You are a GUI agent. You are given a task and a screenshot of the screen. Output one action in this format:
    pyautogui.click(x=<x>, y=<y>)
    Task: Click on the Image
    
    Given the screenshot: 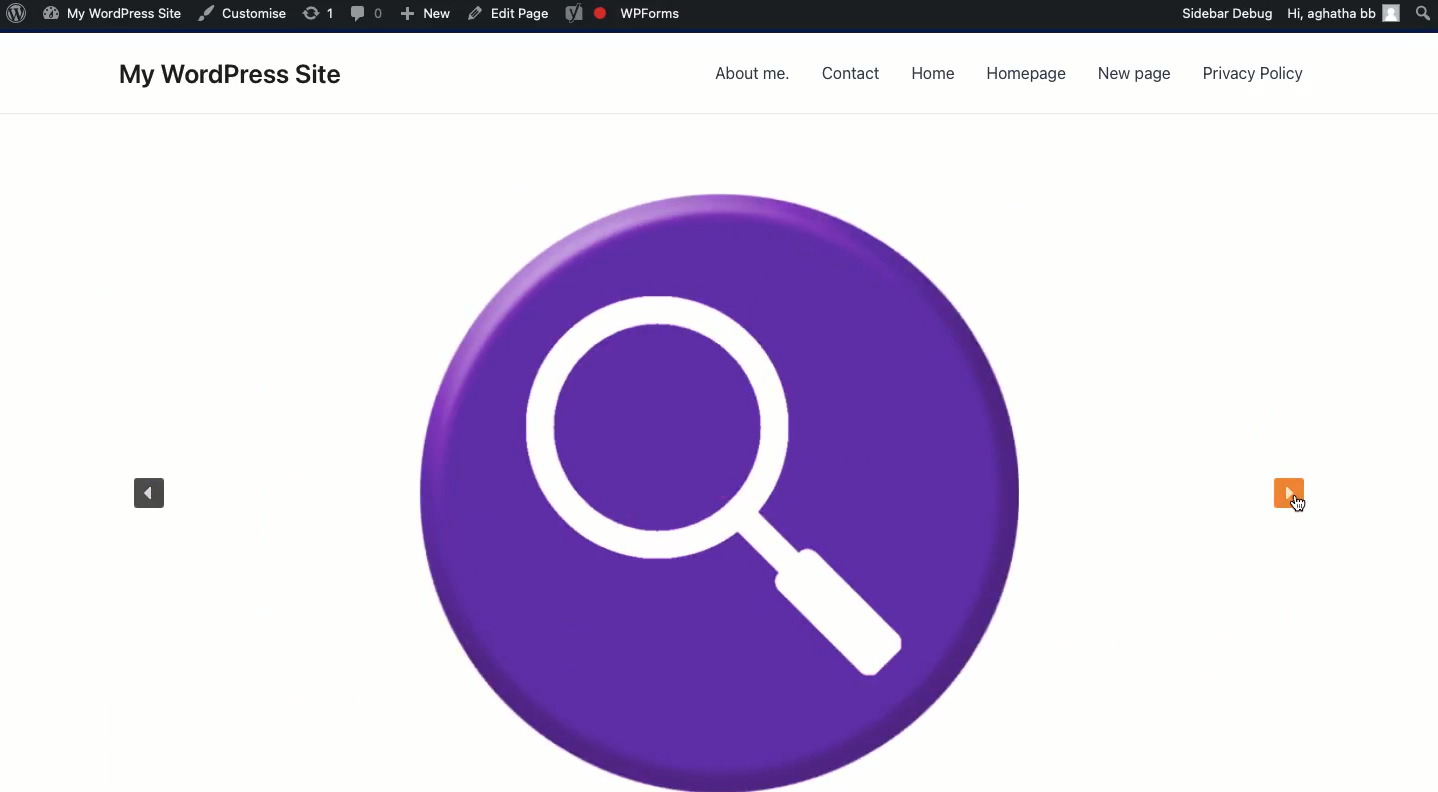 What is the action you would take?
    pyautogui.click(x=730, y=489)
    